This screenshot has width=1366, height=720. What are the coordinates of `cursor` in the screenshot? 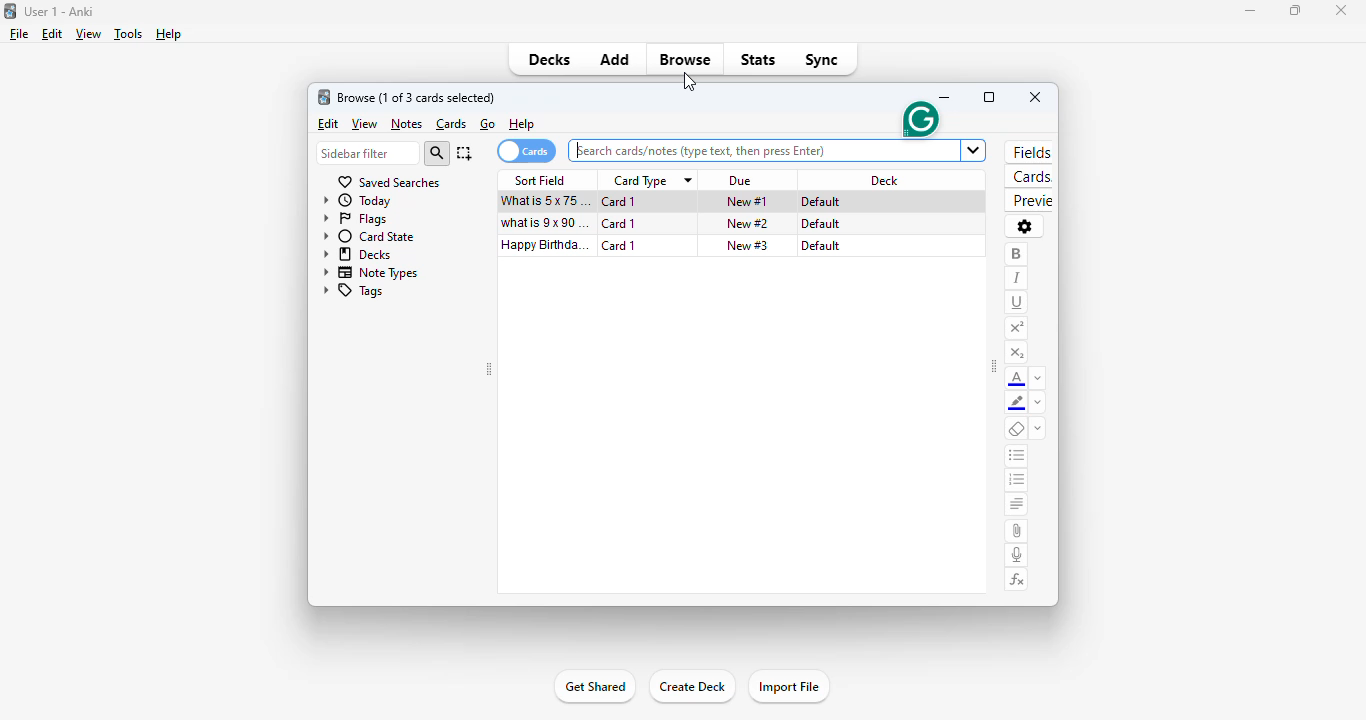 It's located at (688, 82).